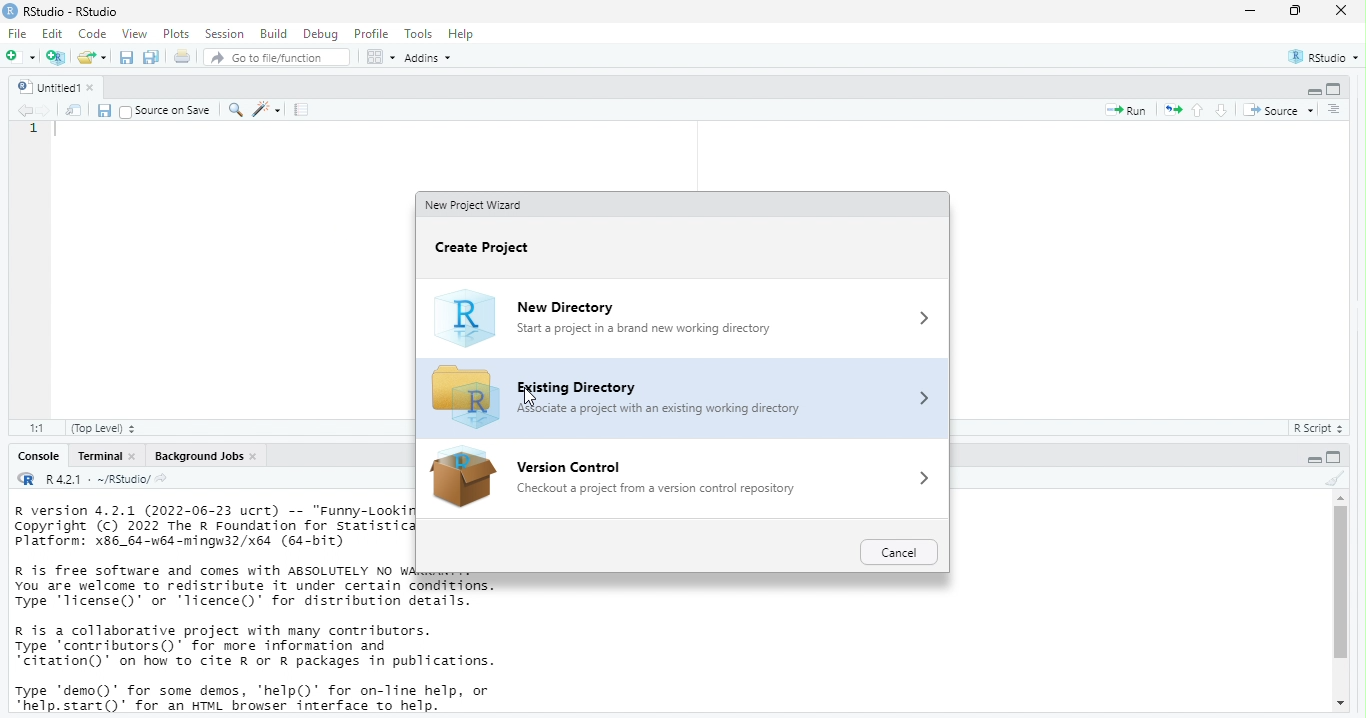 Image resolution: width=1366 pixels, height=718 pixels. I want to click on scrollbar, so click(1342, 598).